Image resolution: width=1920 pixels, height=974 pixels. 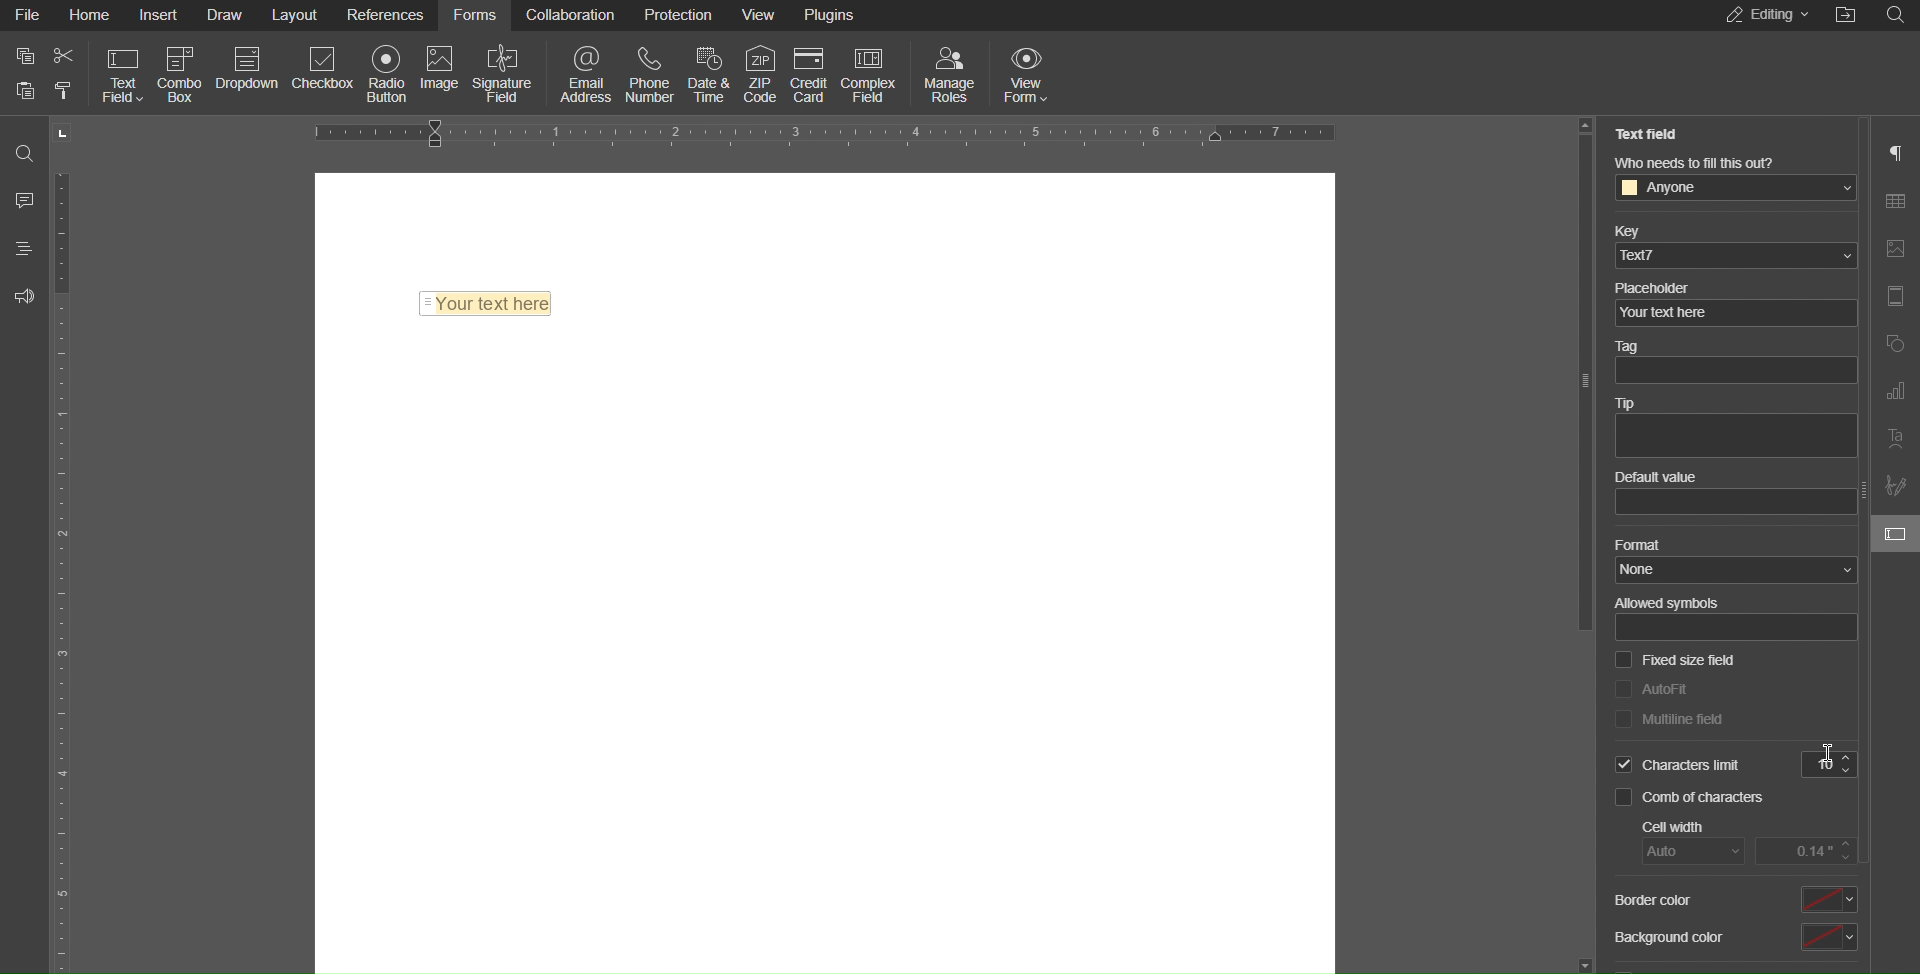 I want to click on Layout, so click(x=298, y=16).